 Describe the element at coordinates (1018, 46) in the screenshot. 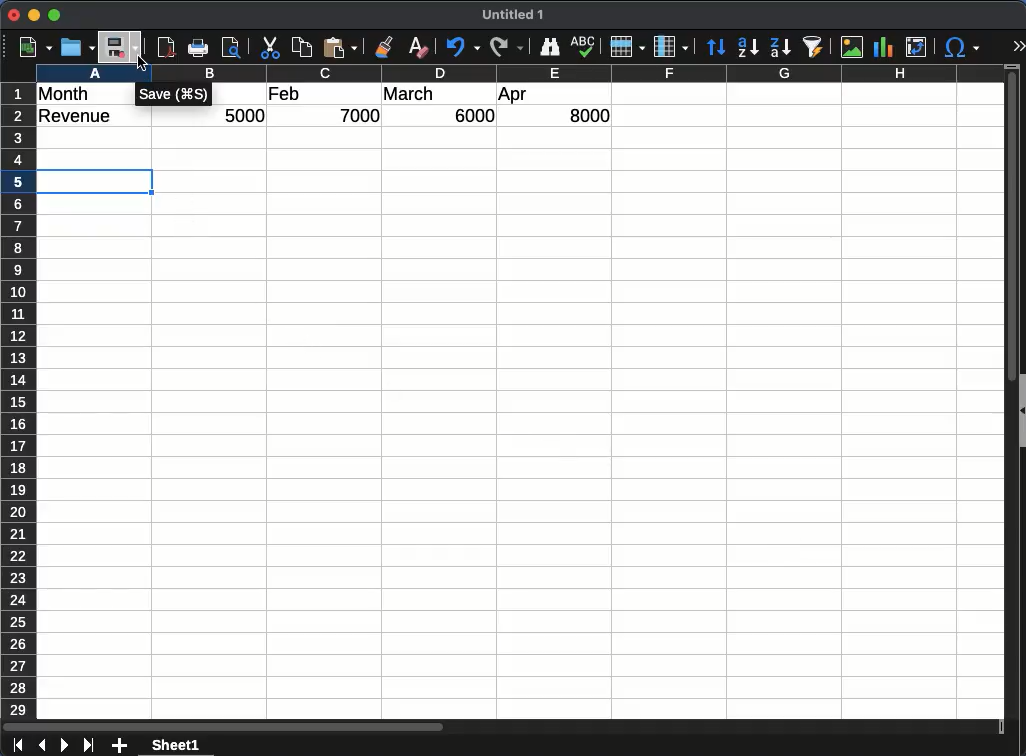

I see `expand` at that location.